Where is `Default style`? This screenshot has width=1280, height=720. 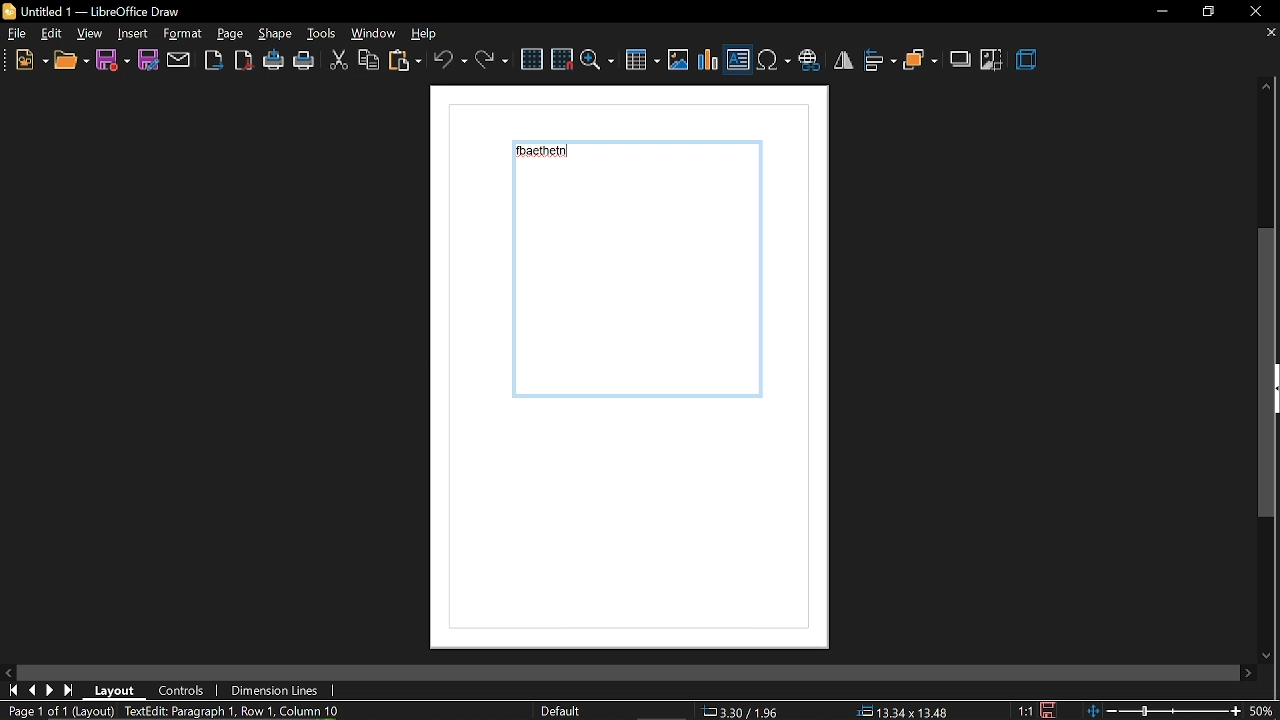
Default style is located at coordinates (564, 712).